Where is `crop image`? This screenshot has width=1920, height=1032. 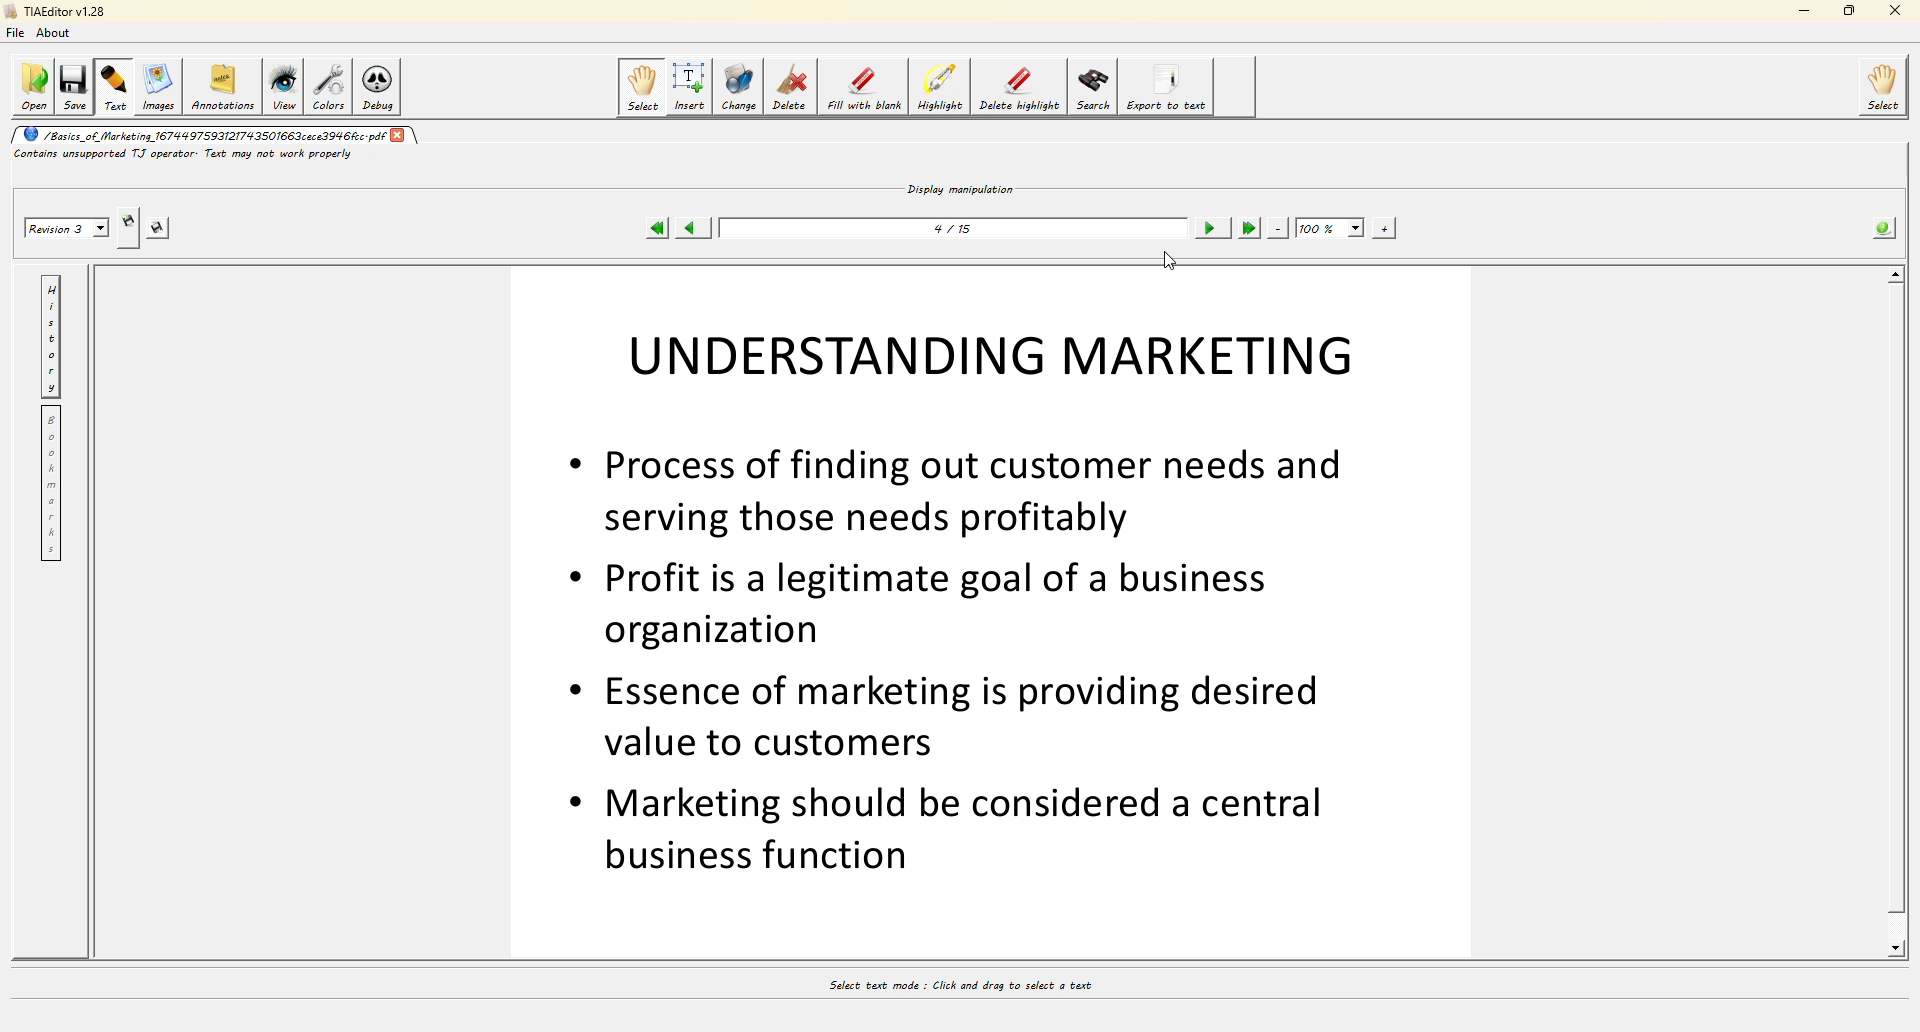
crop image is located at coordinates (970, 608).